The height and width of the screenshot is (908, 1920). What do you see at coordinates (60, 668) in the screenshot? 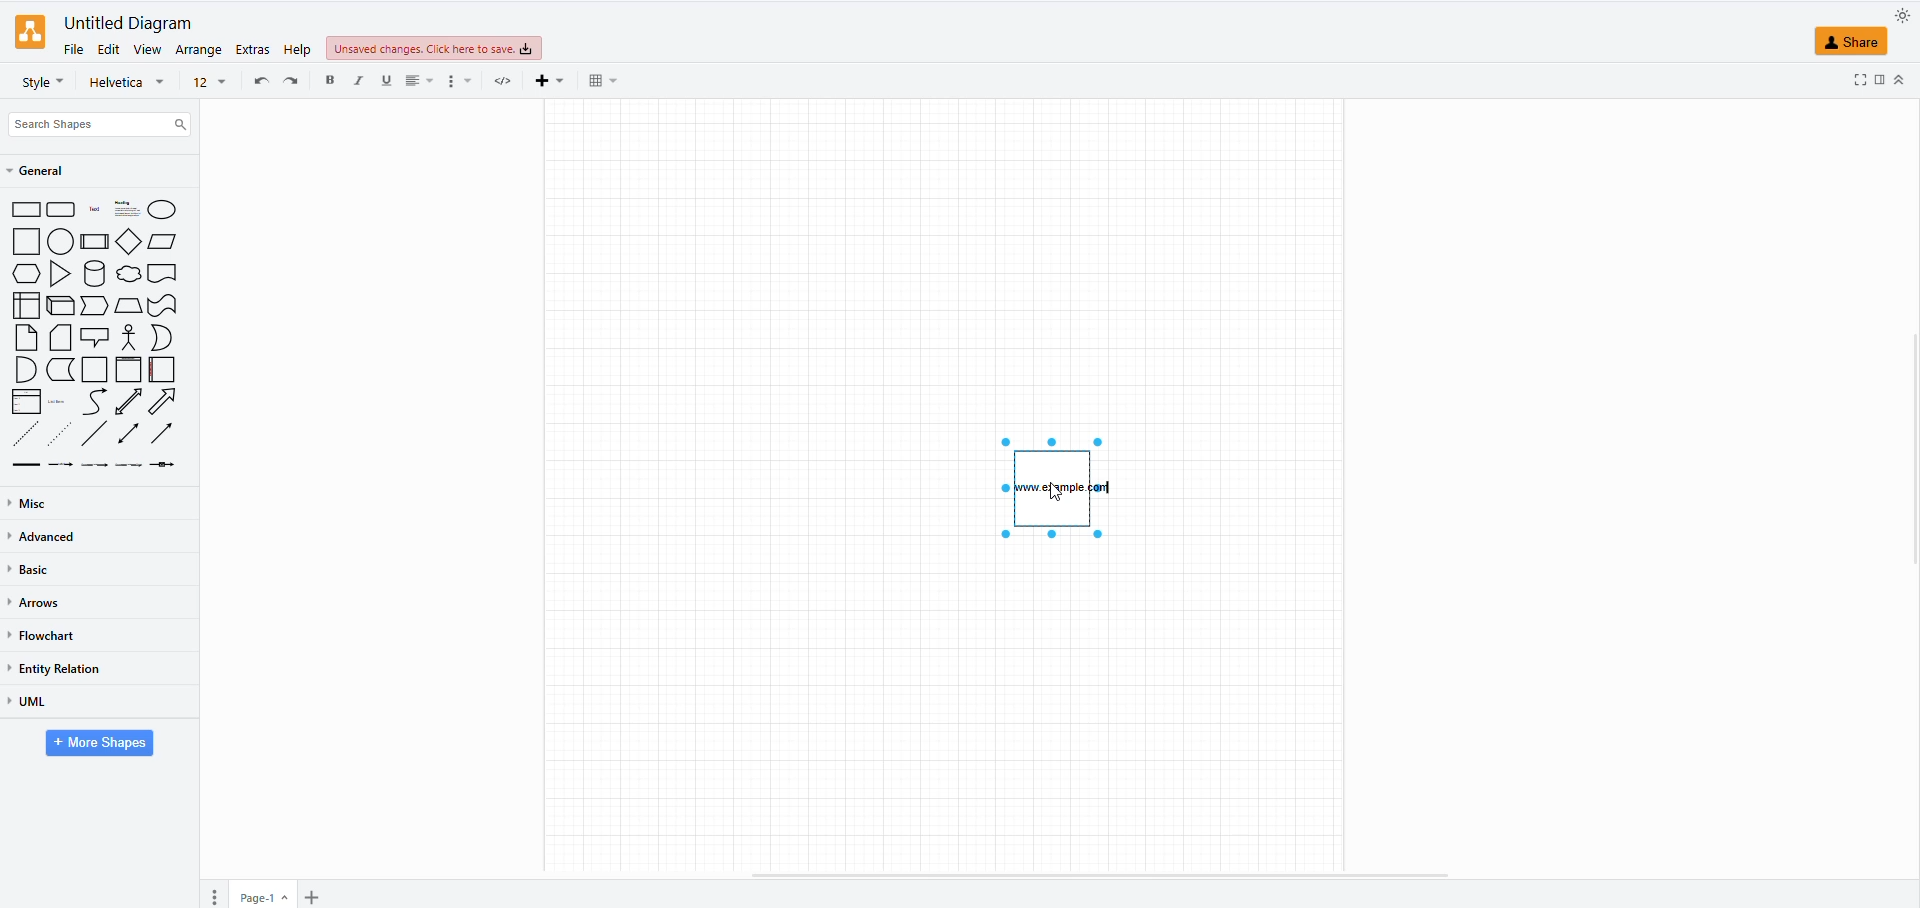
I see `entity relation` at bounding box center [60, 668].